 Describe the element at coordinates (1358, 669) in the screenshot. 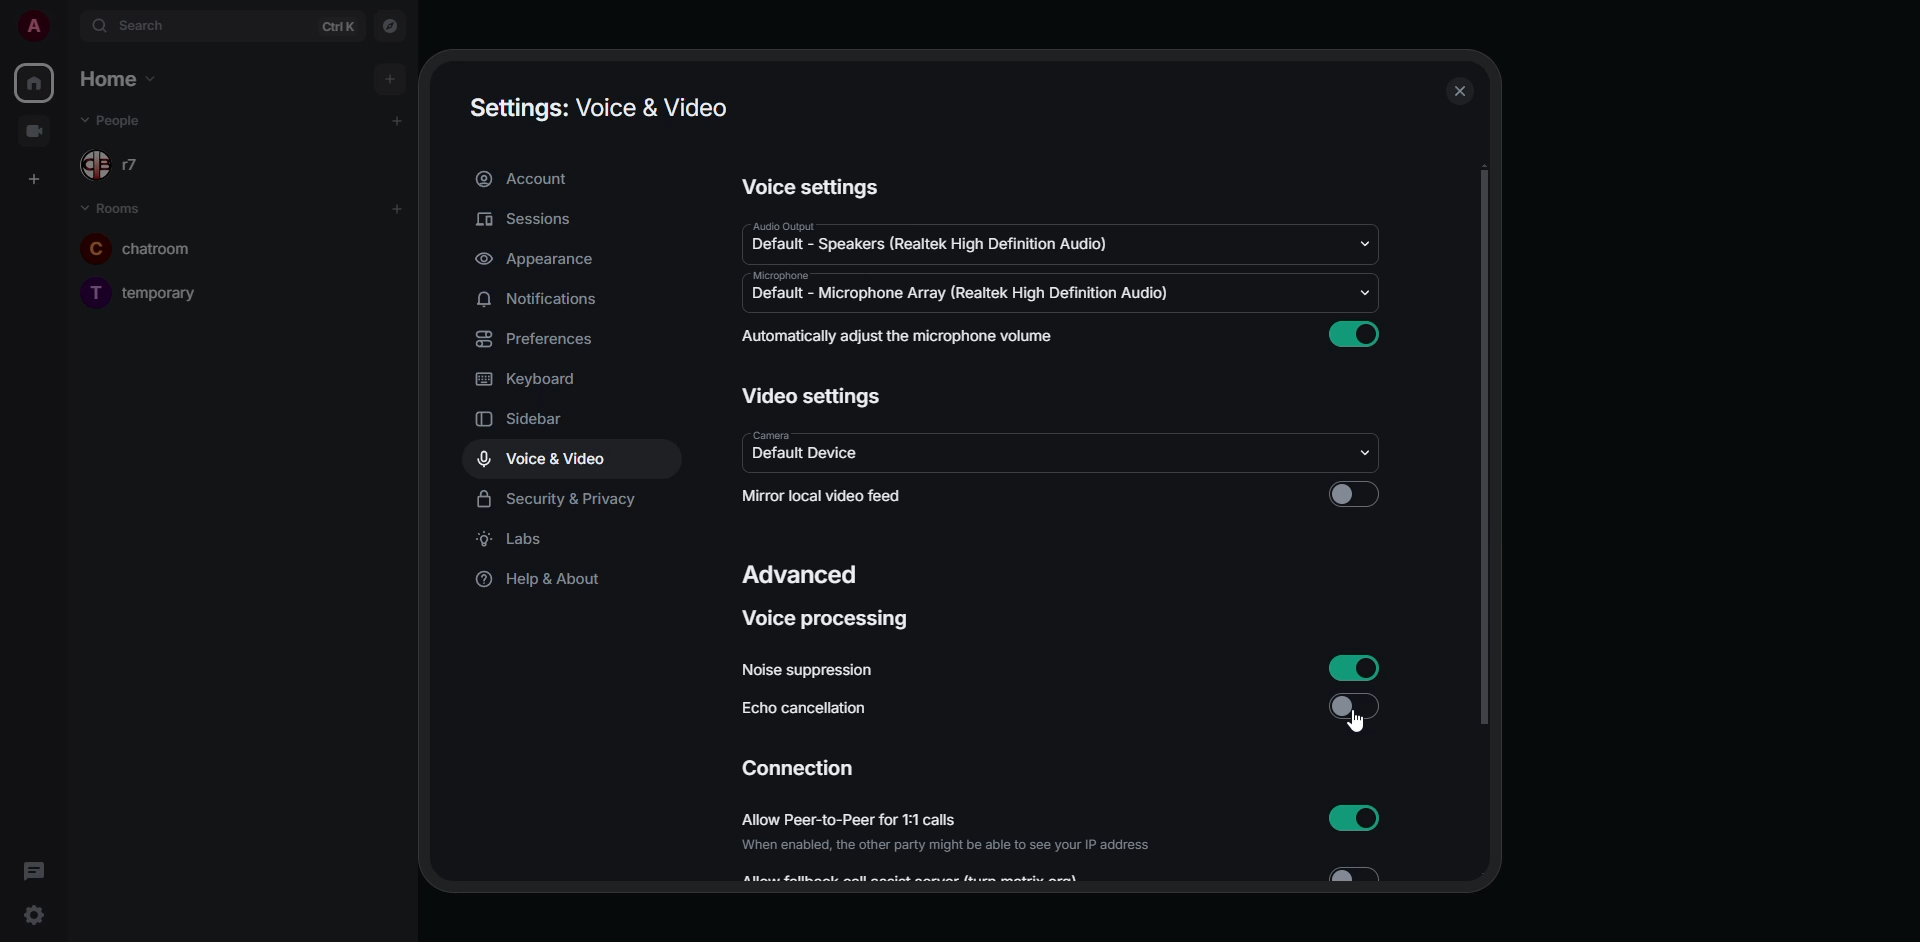

I see `enabled` at that location.